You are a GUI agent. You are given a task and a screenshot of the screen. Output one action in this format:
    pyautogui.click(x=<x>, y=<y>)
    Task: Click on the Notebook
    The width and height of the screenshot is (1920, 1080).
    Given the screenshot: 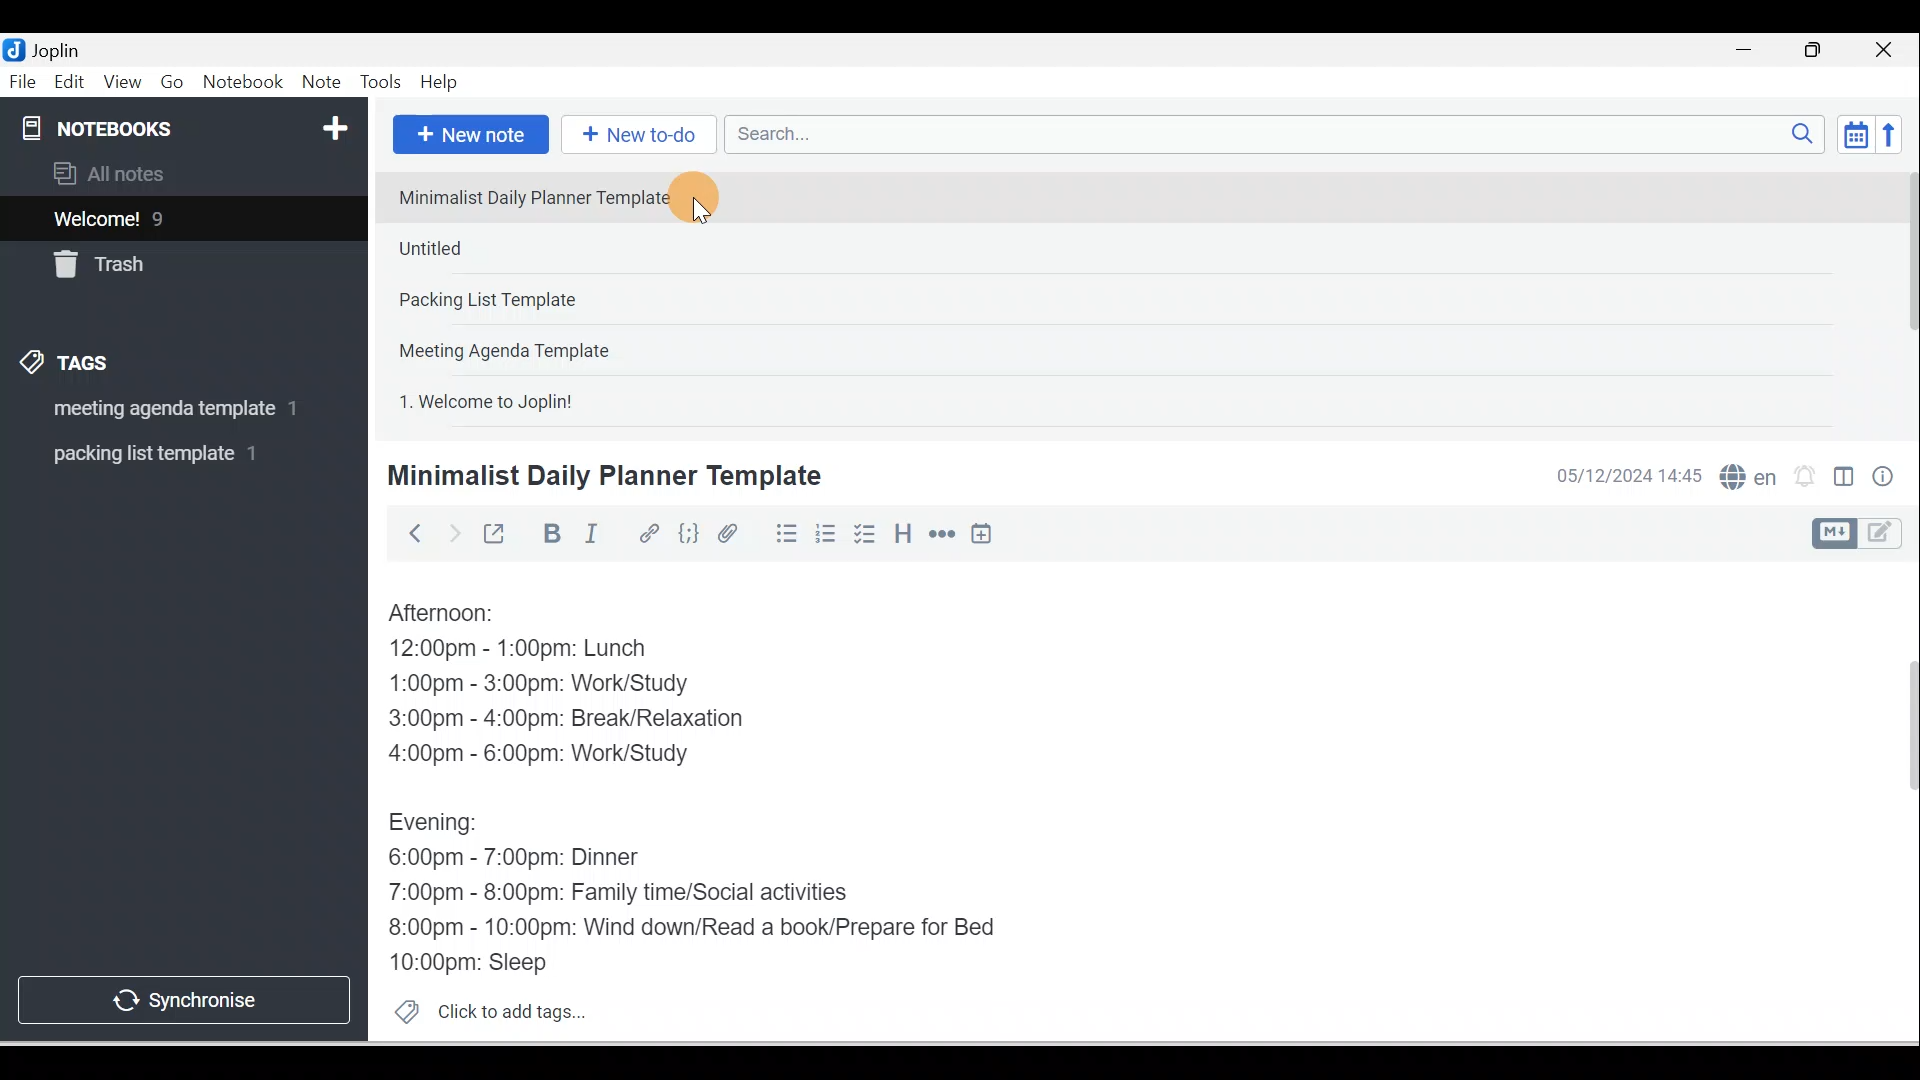 What is the action you would take?
    pyautogui.click(x=242, y=83)
    